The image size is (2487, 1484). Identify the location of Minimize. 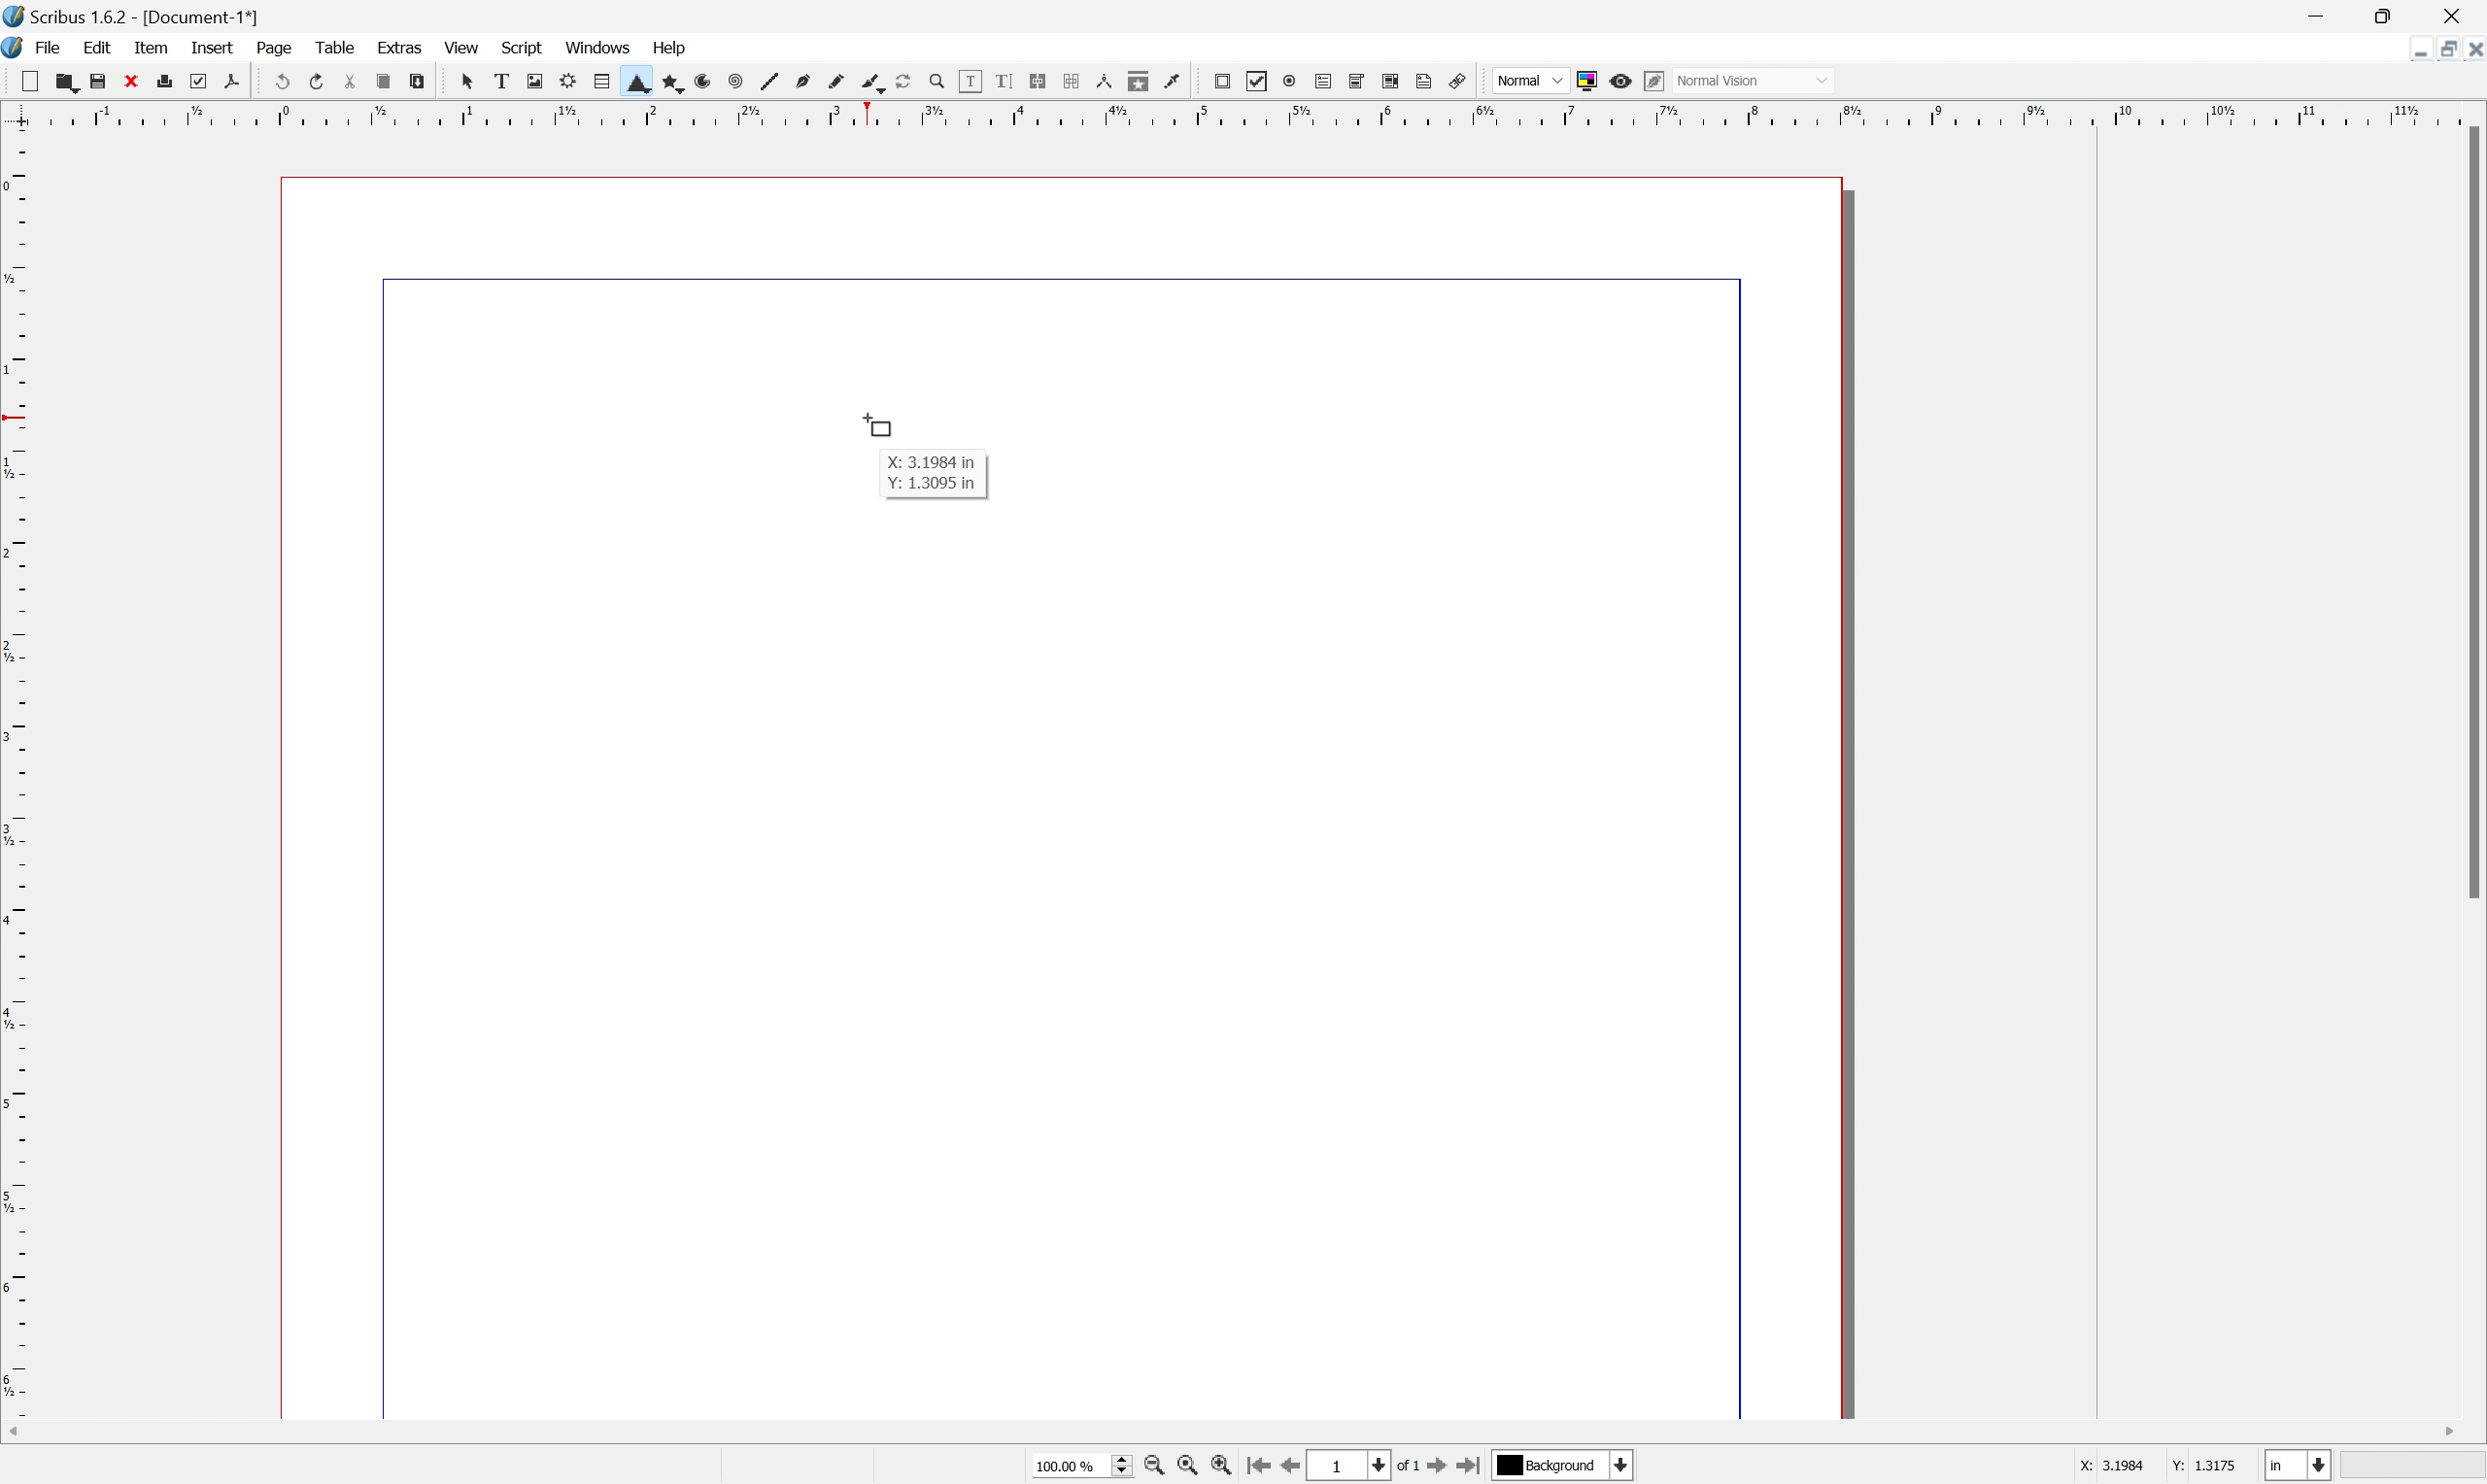
(2319, 13).